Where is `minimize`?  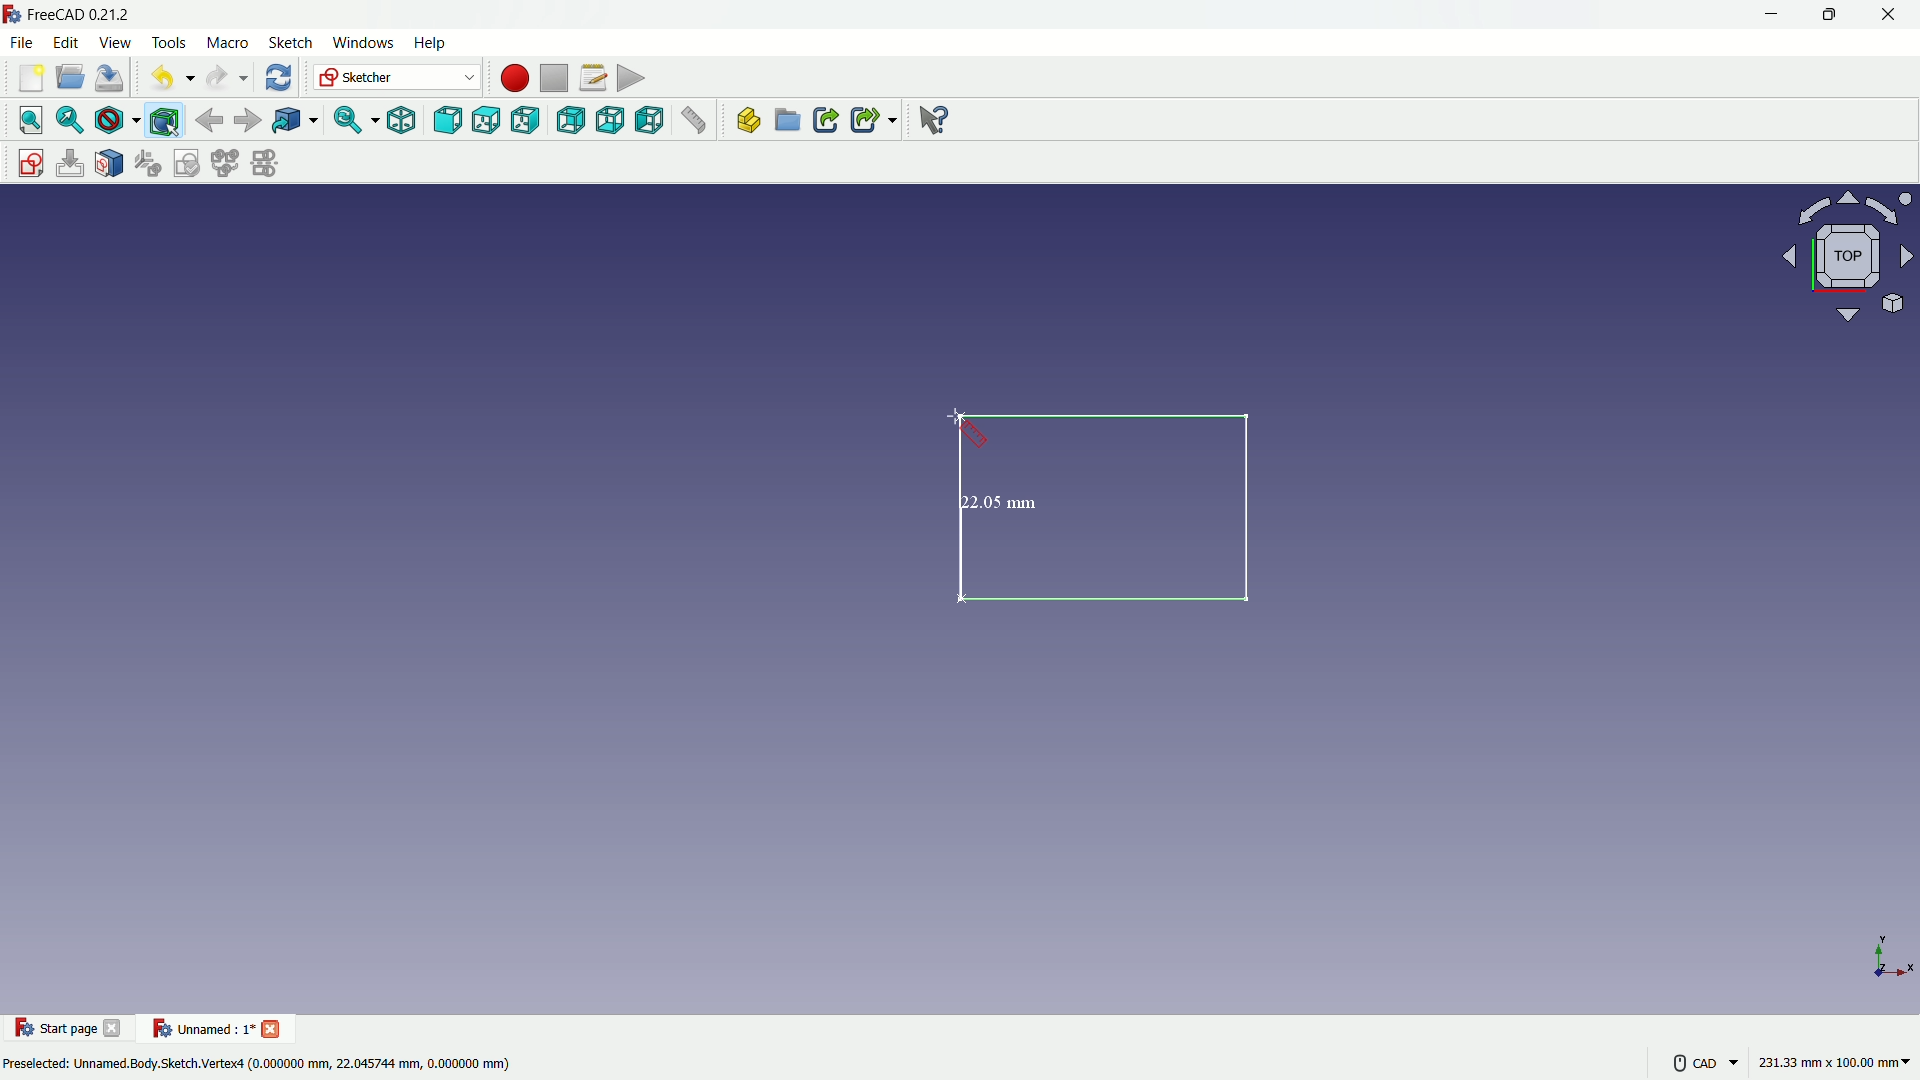
minimize is located at coordinates (1768, 15).